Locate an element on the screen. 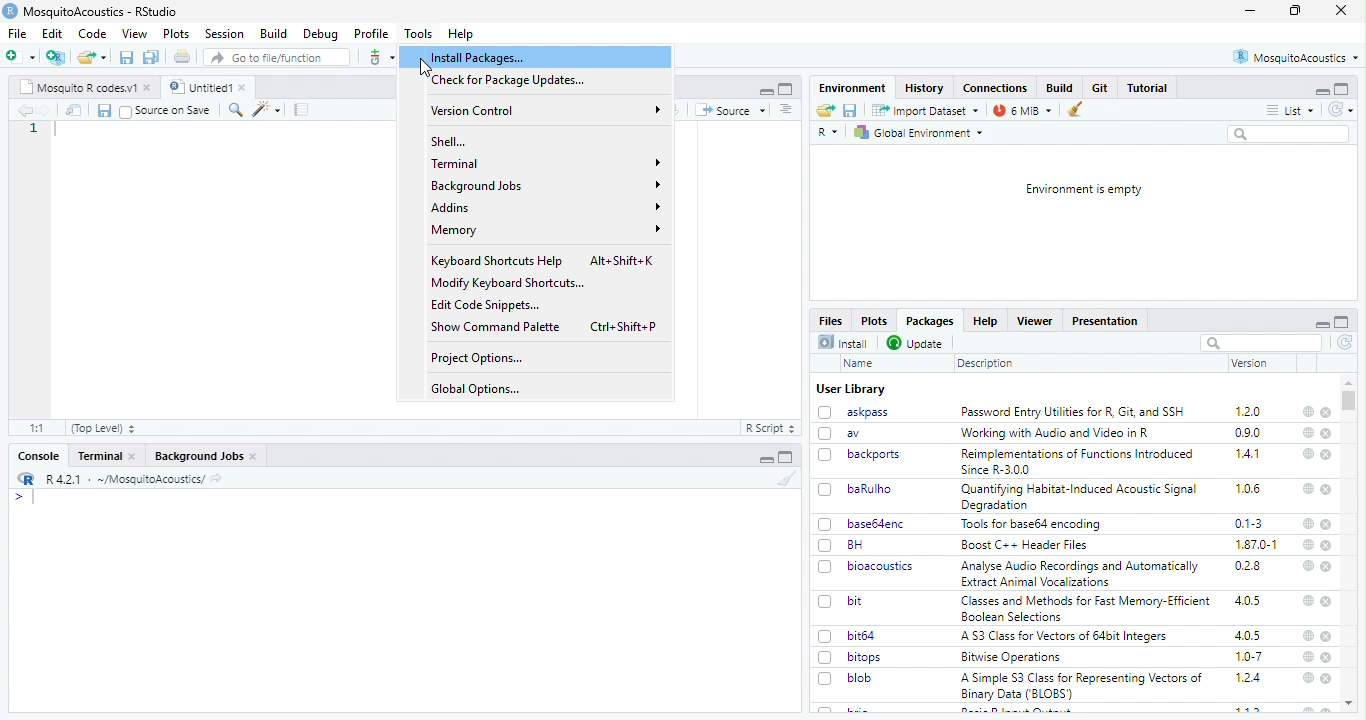 Image resolution: width=1366 pixels, height=720 pixels. Shell... is located at coordinates (451, 141).